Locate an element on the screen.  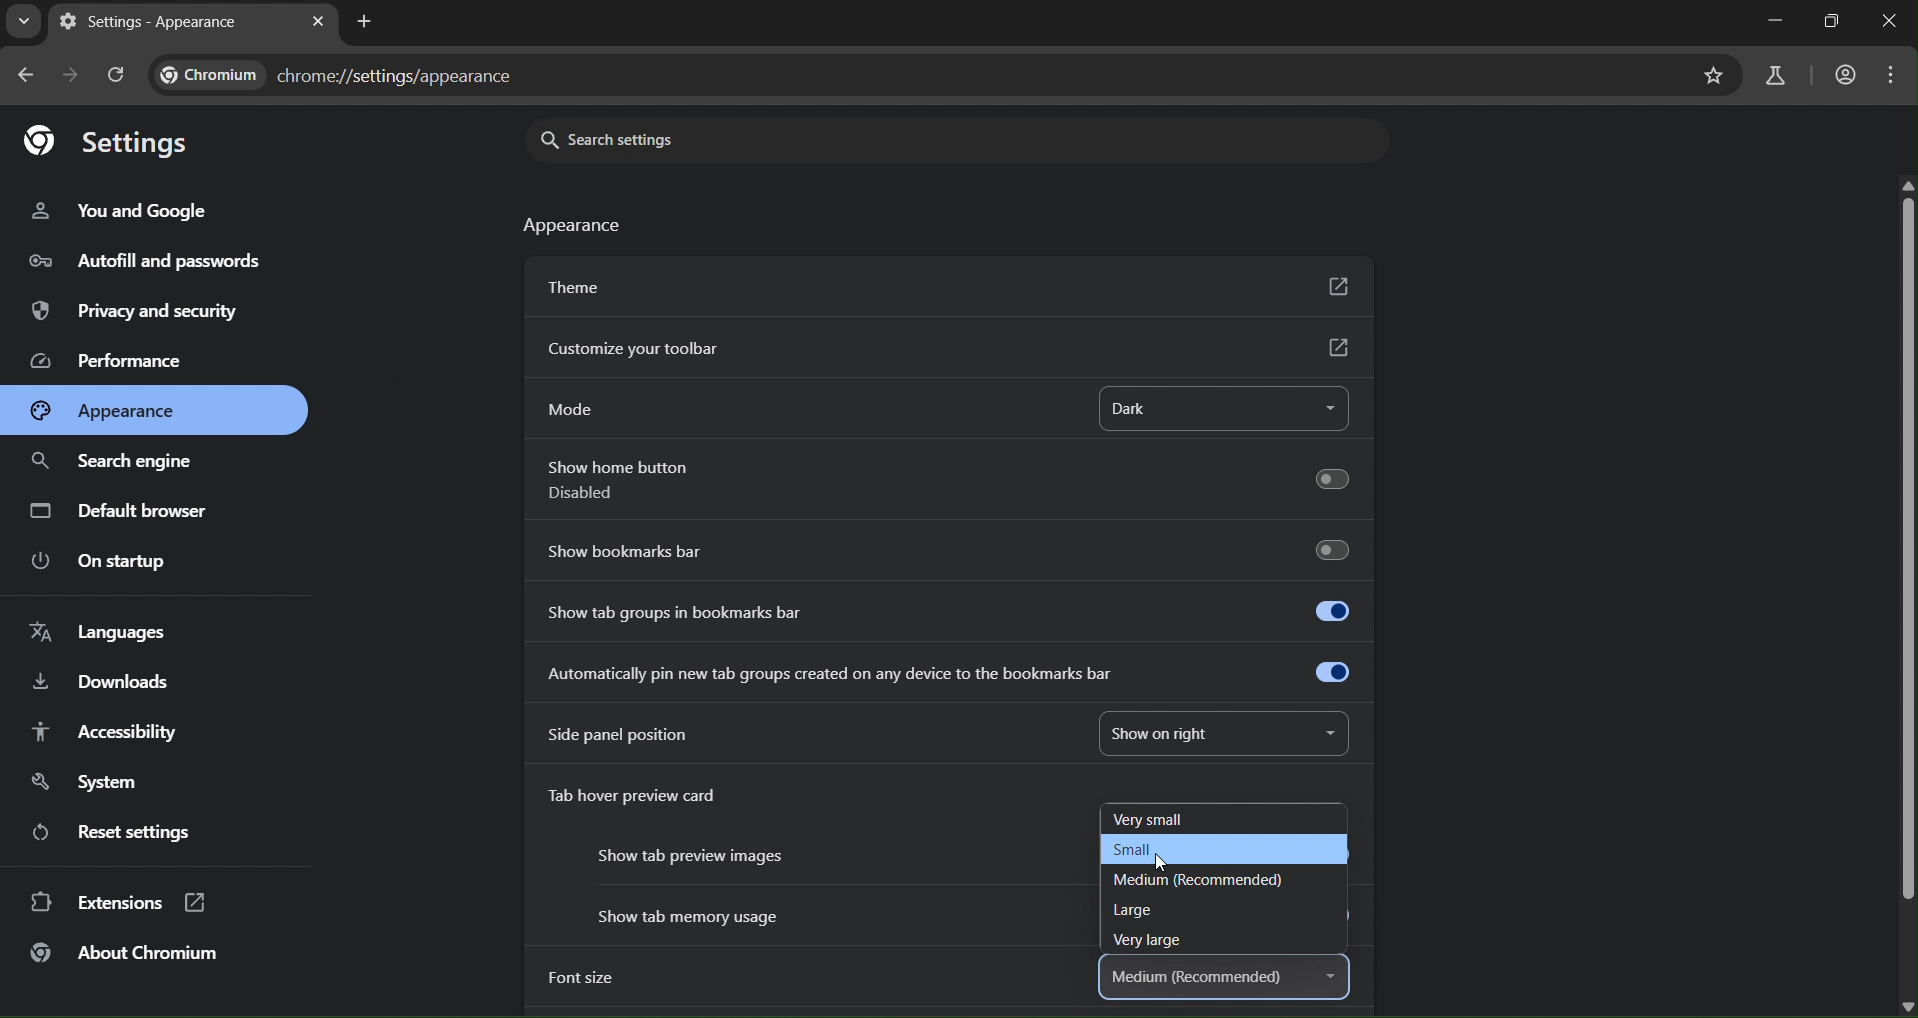
show on right is located at coordinates (1214, 737).